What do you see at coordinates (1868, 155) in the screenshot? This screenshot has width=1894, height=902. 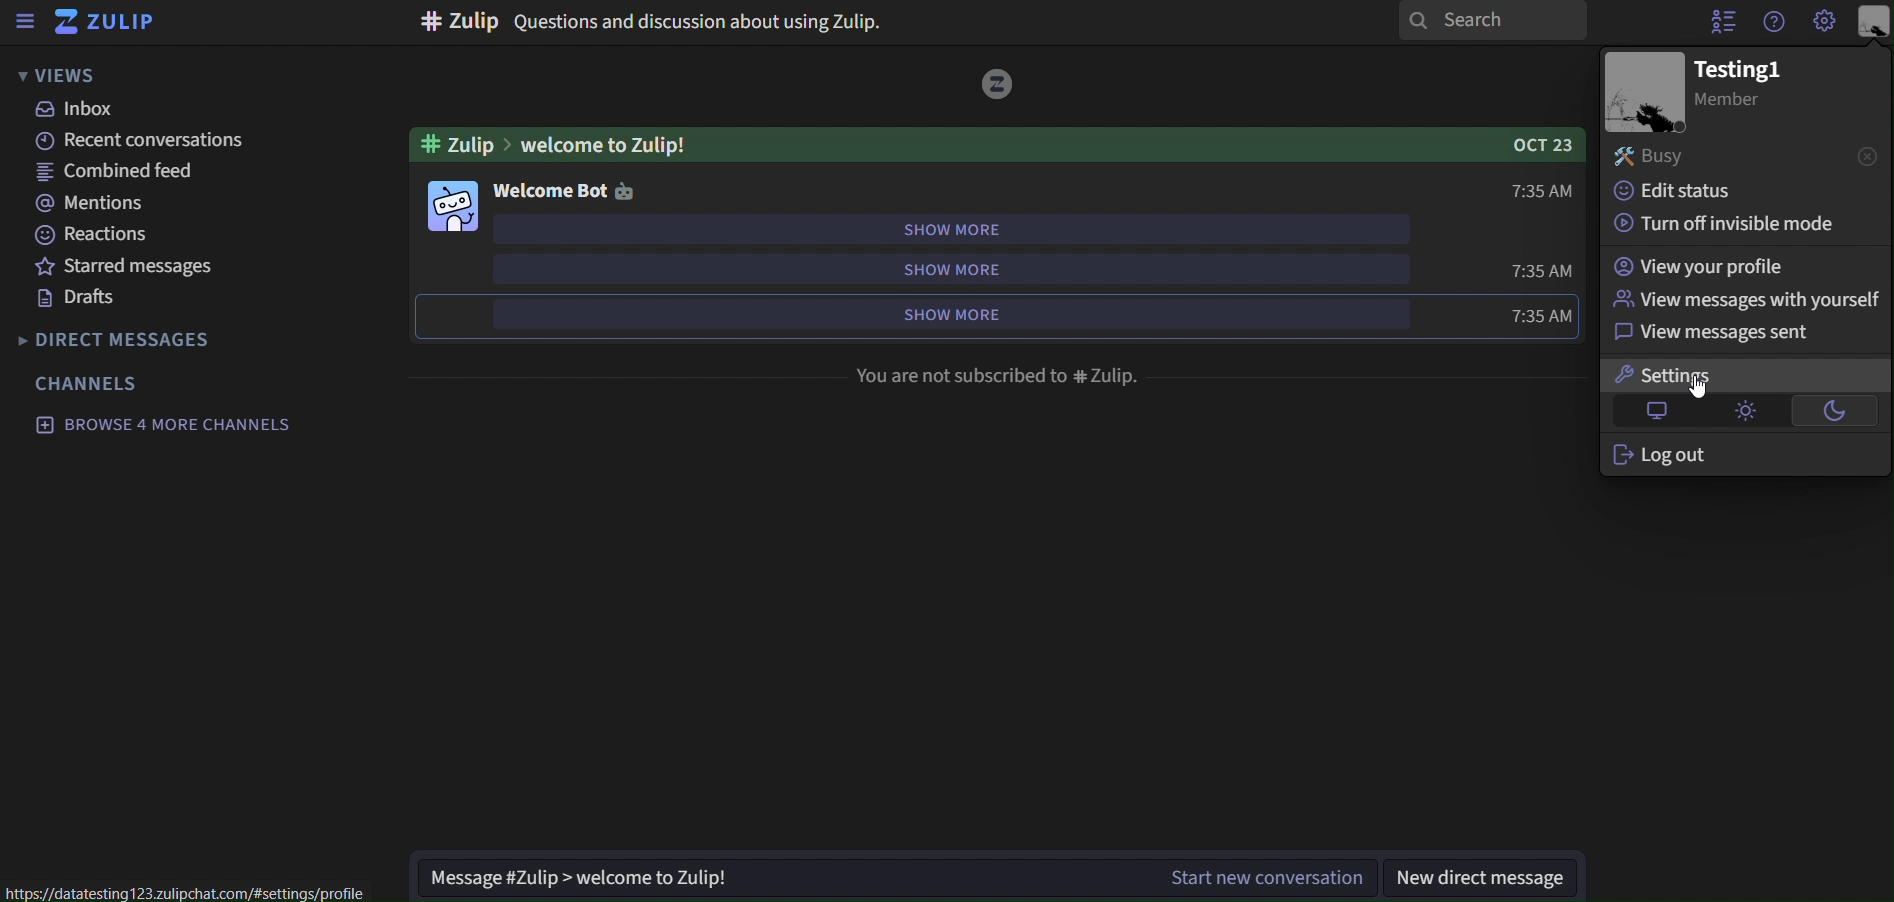 I see `close` at bounding box center [1868, 155].